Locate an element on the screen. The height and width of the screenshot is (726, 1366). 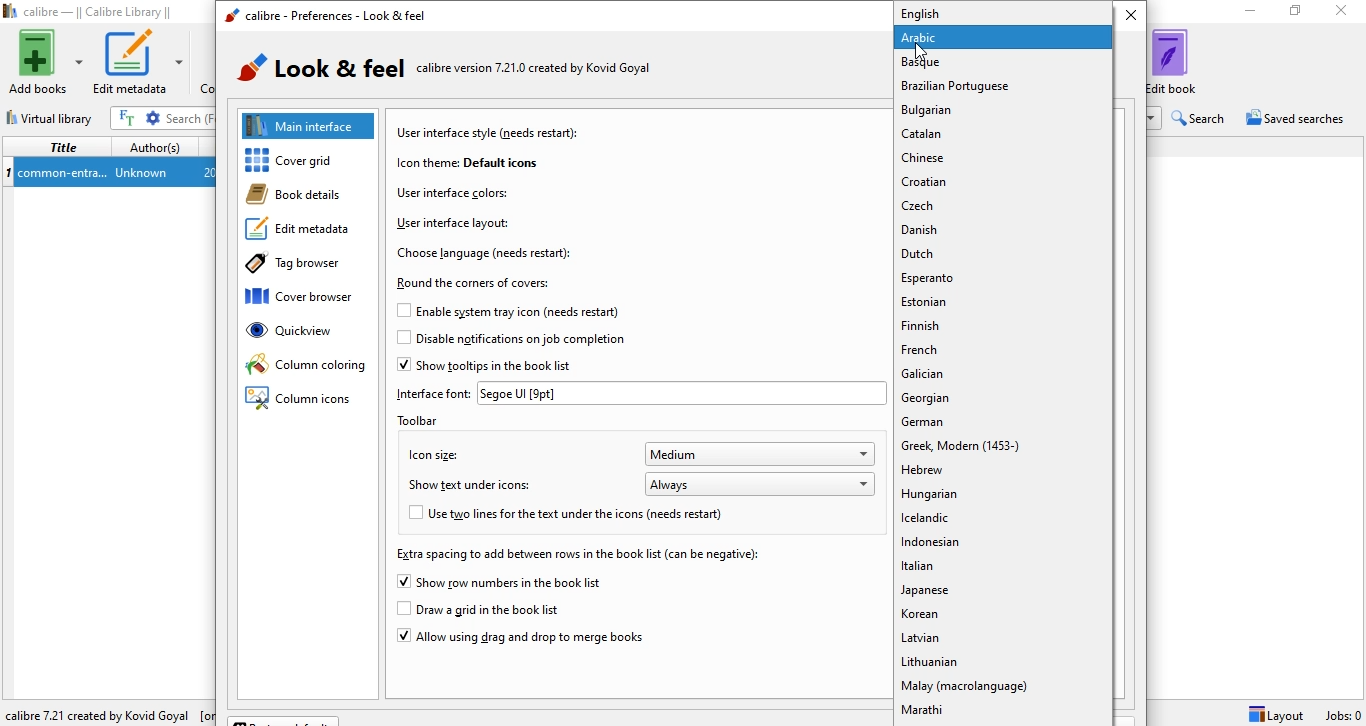
segoe UI [9pt] is located at coordinates (681, 393).